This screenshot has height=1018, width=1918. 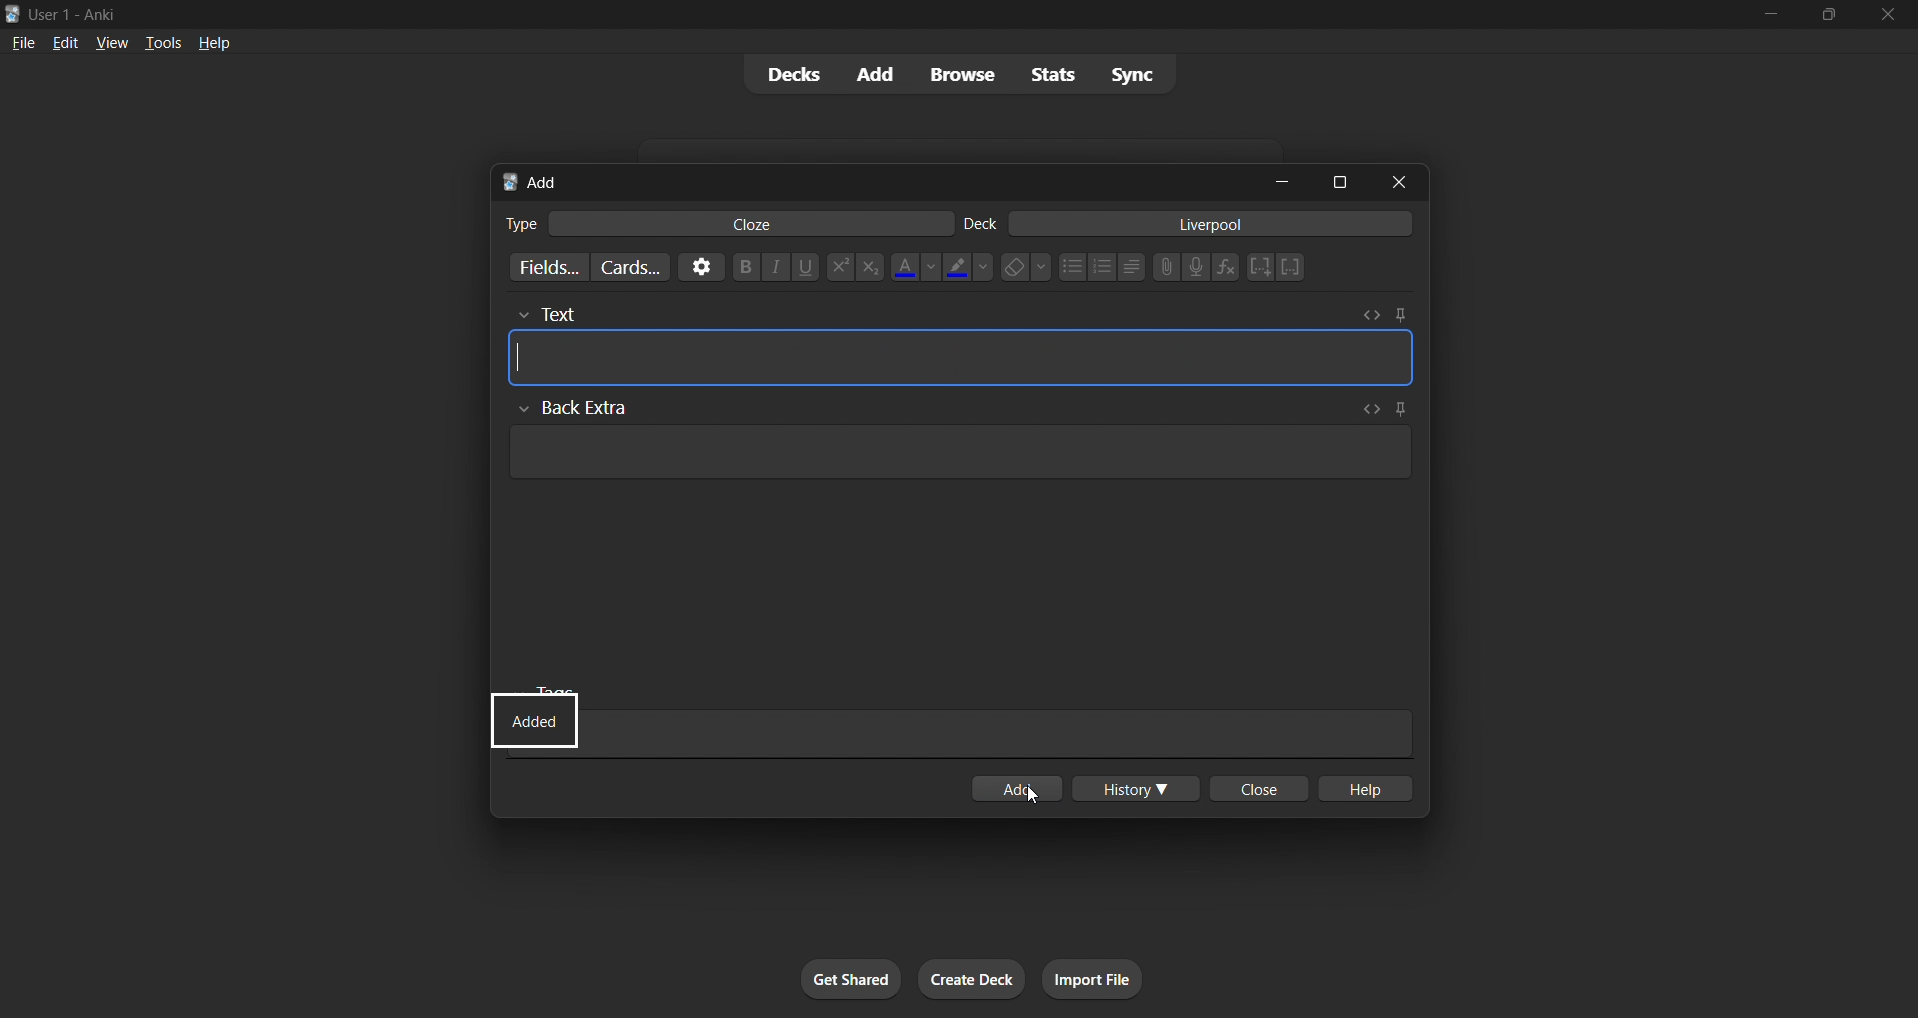 I want to click on superscript, so click(x=836, y=269).